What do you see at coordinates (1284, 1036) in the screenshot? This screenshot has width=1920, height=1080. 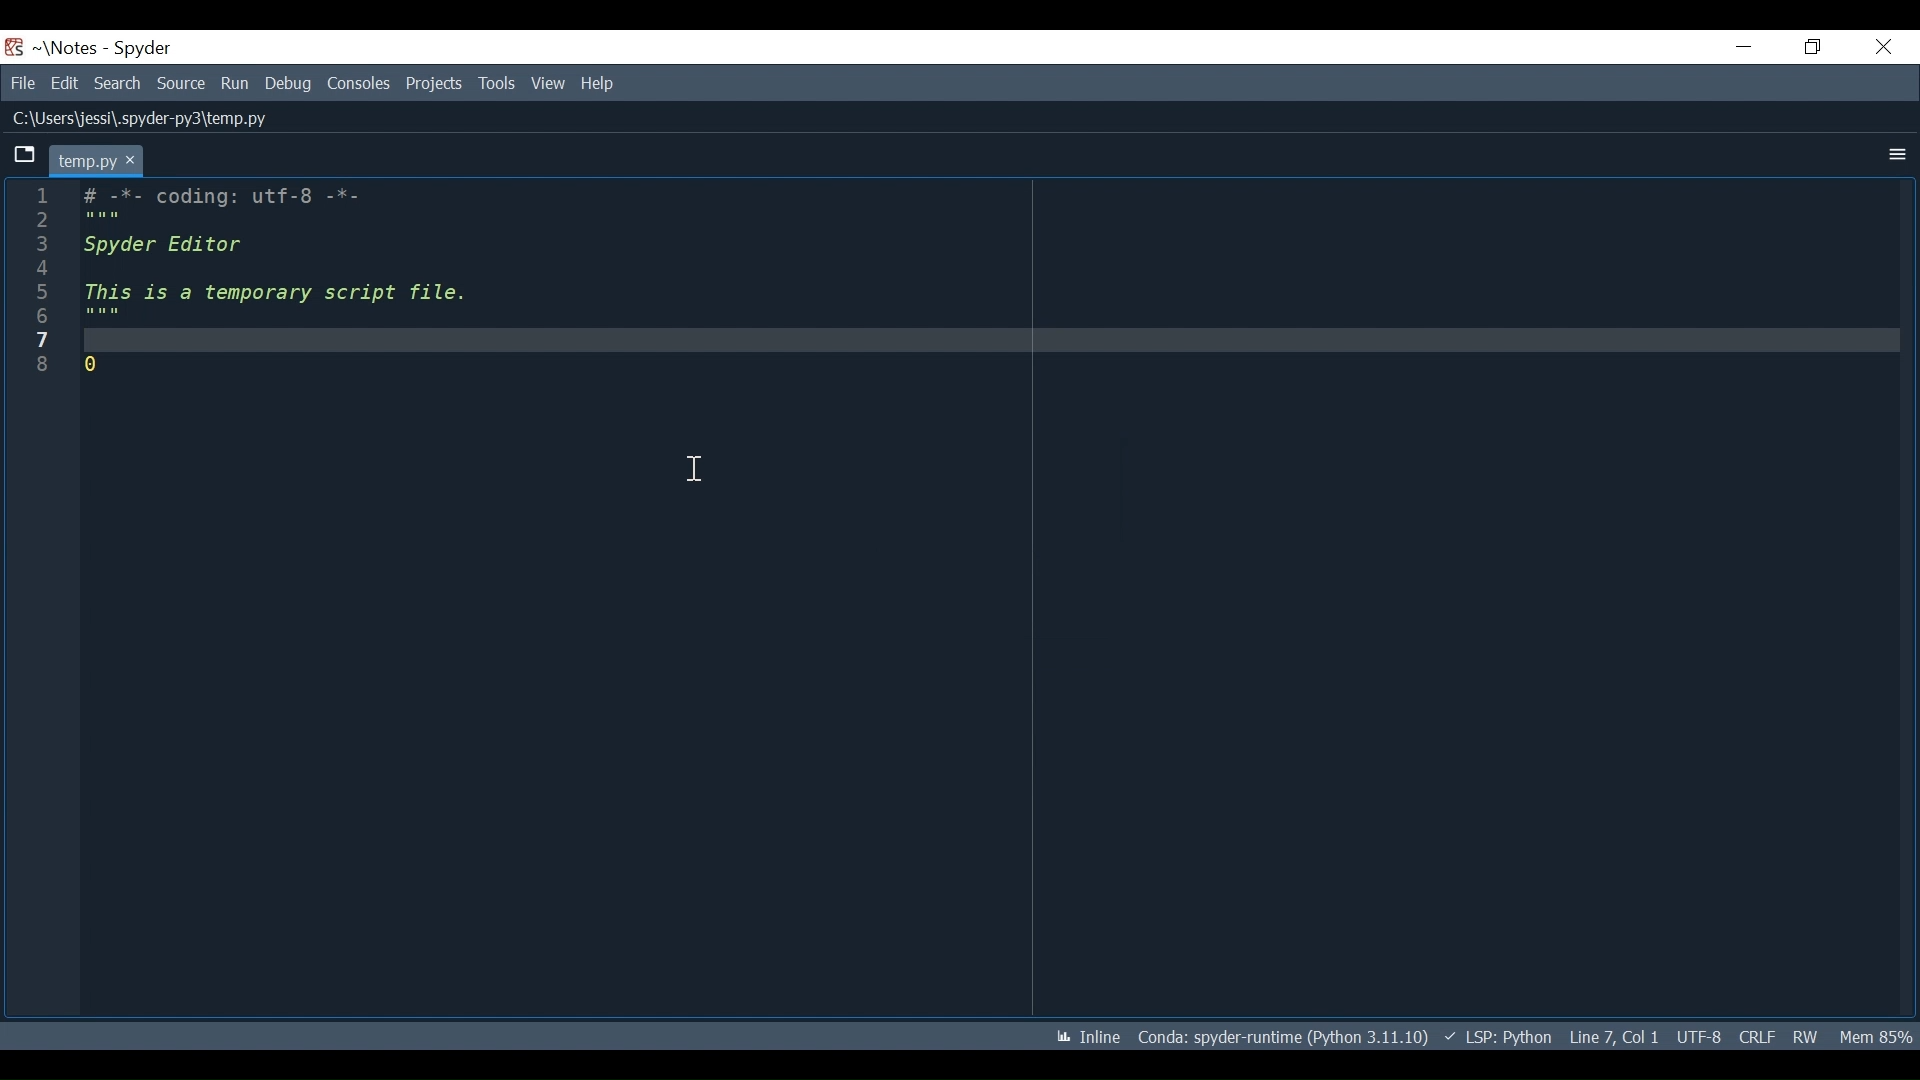 I see `Conda: spyder-runtime (Python 3.11.10)` at bounding box center [1284, 1036].